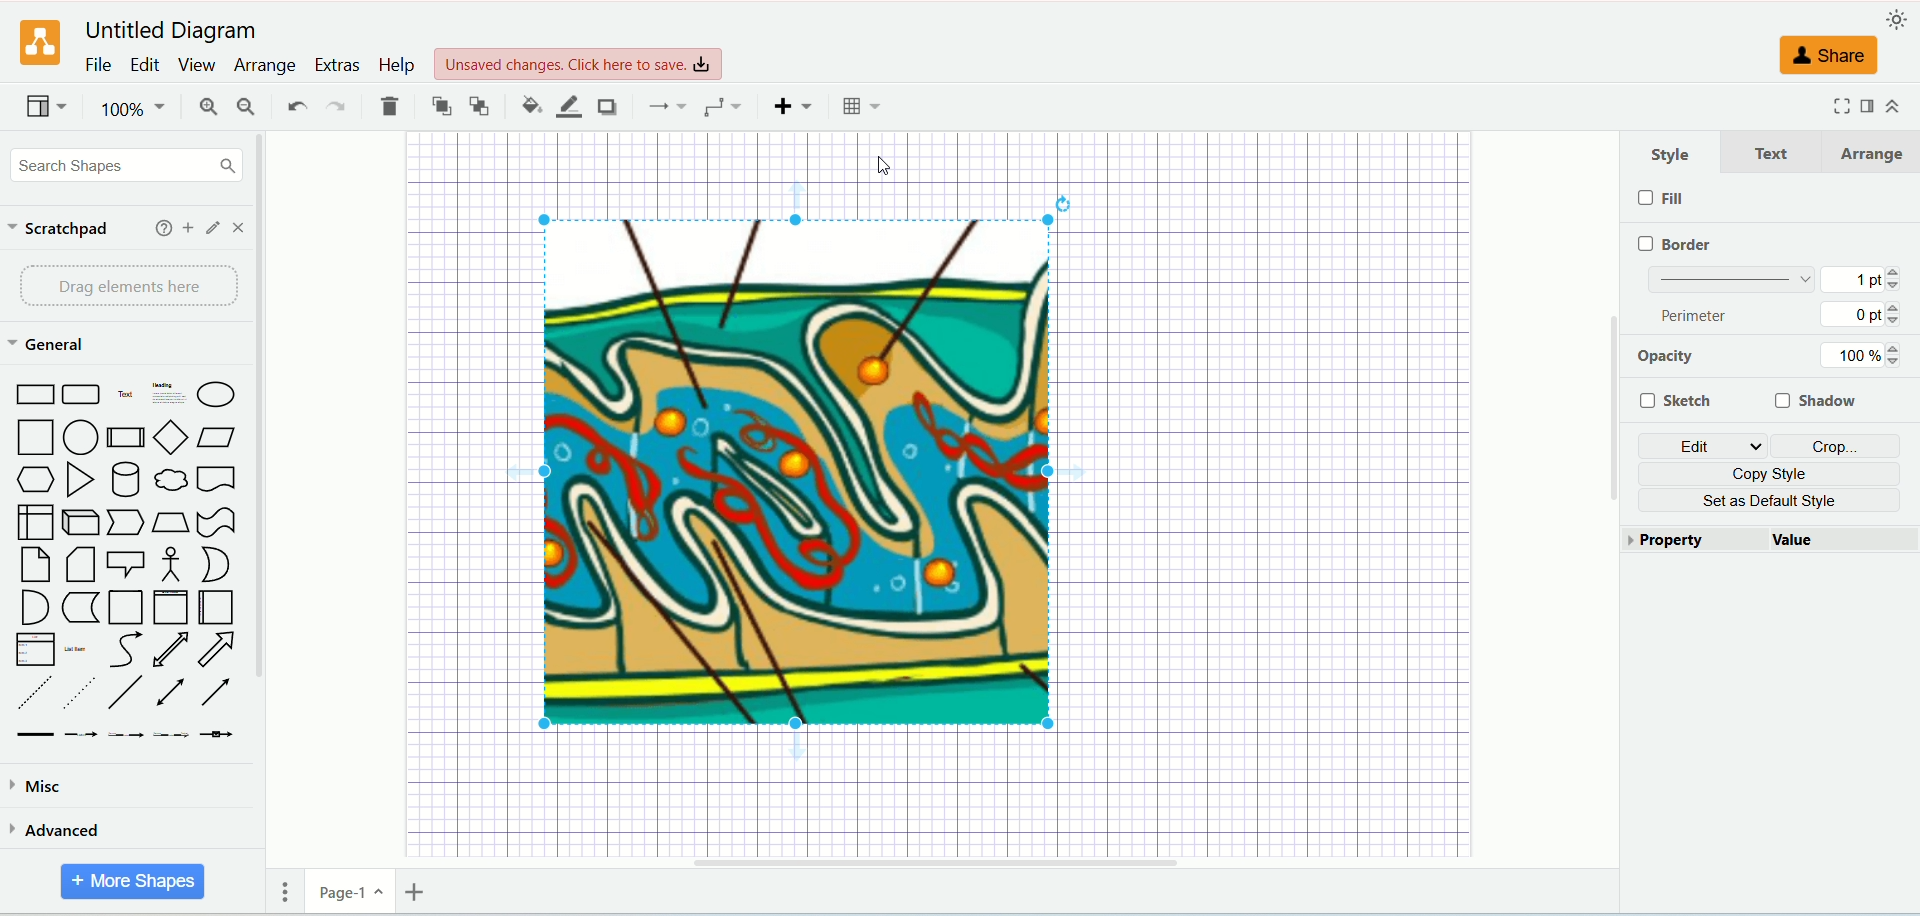 Image resolution: width=1920 pixels, height=916 pixels. What do you see at coordinates (440, 105) in the screenshot?
I see `to front` at bounding box center [440, 105].